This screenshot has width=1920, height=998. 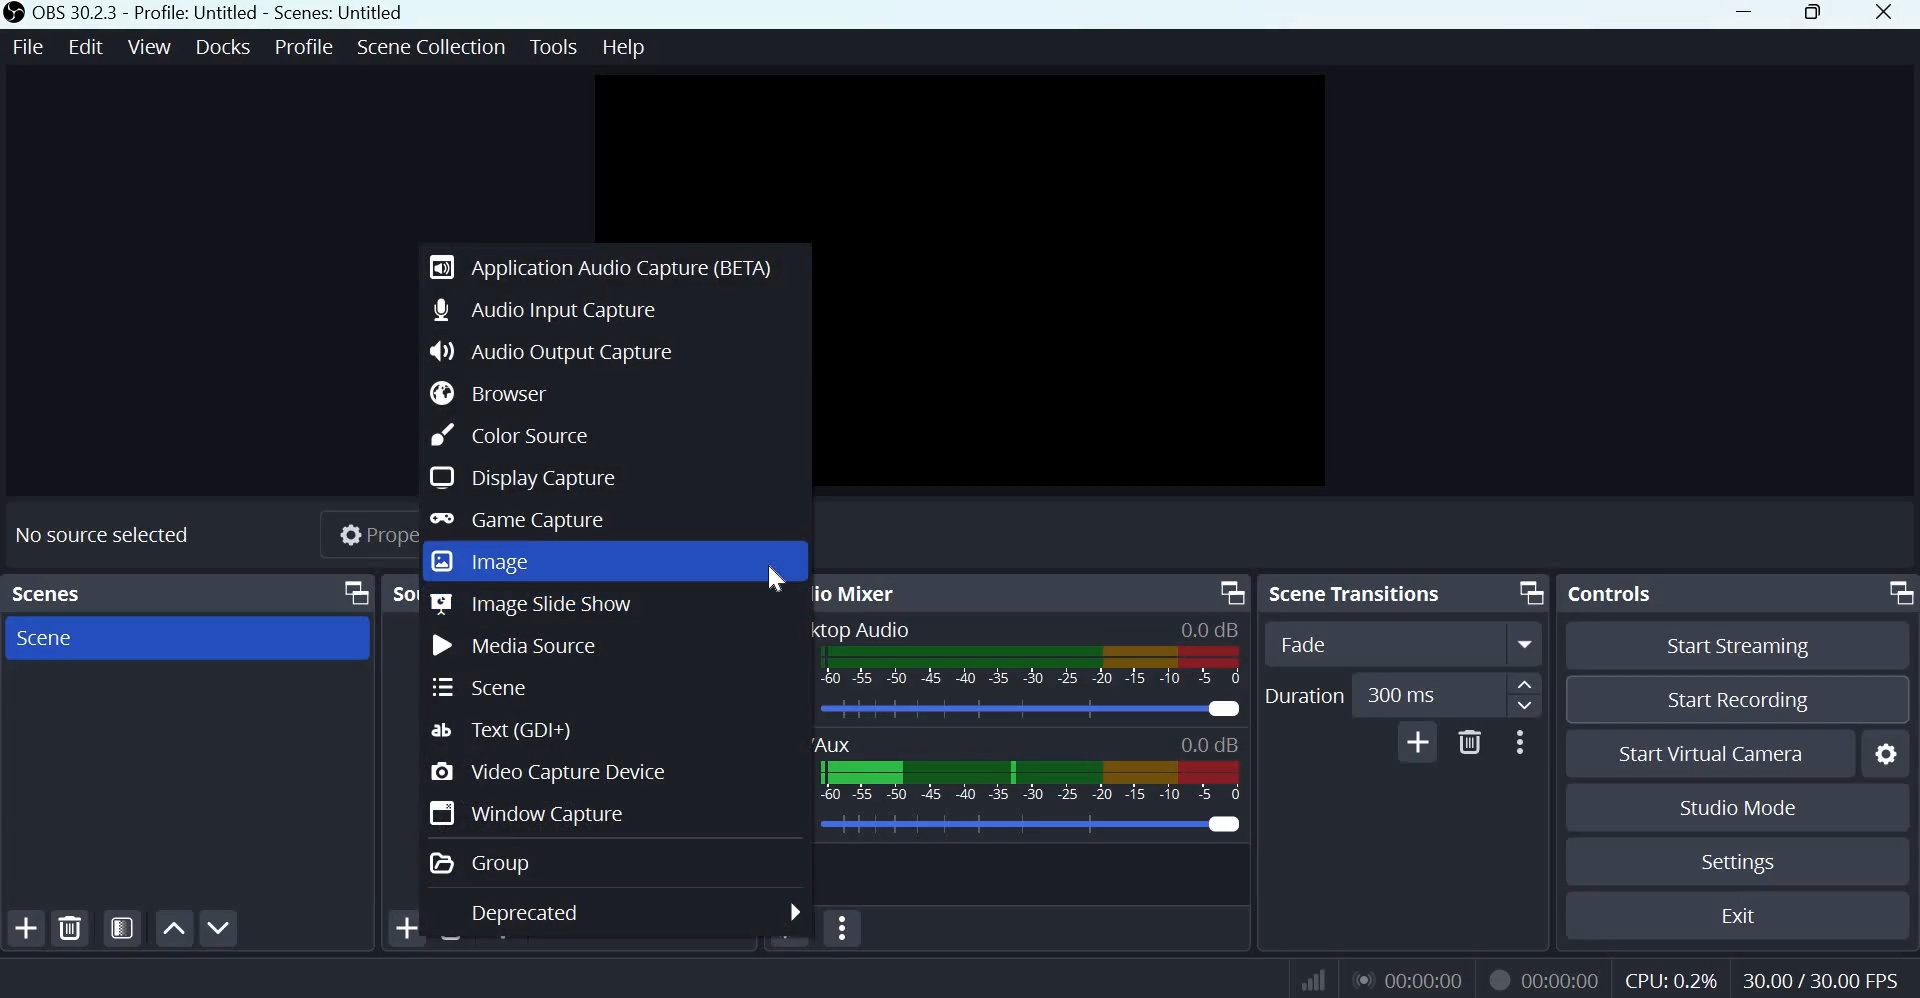 I want to click on Start streaming, so click(x=1740, y=647).